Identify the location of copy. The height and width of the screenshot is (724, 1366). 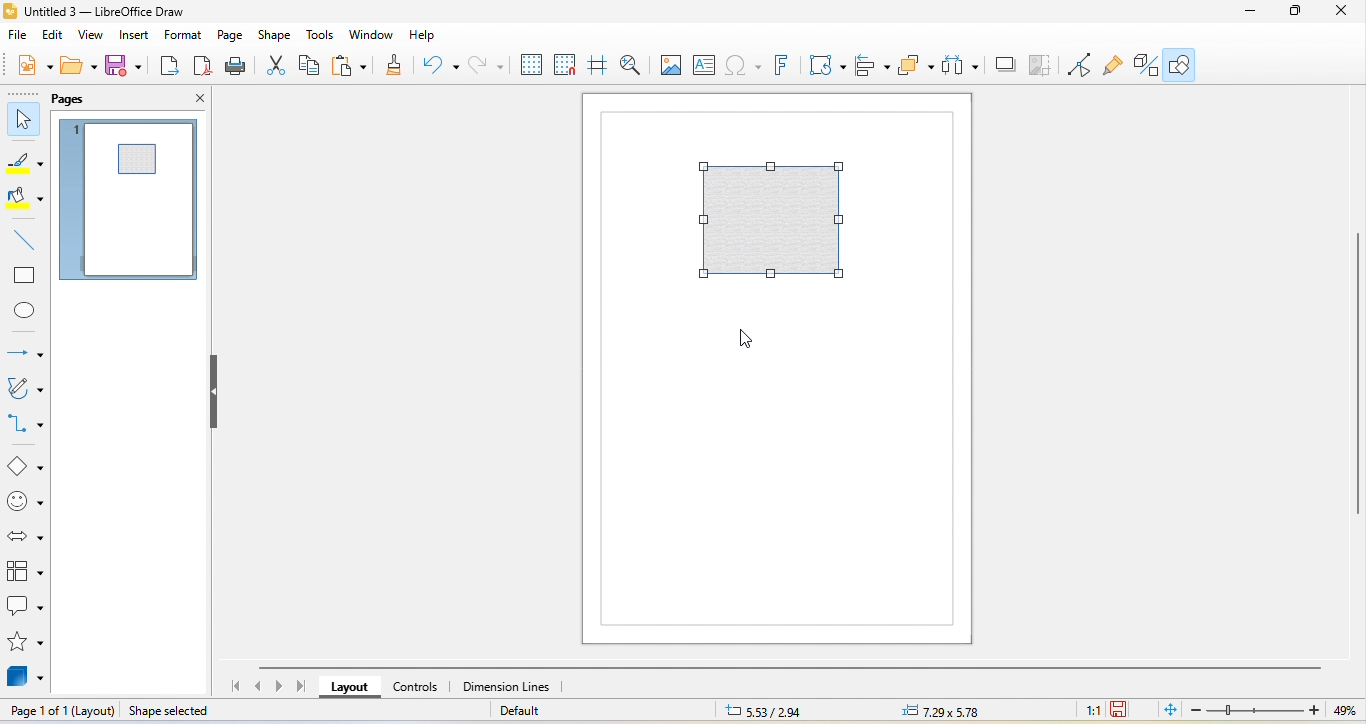
(310, 66).